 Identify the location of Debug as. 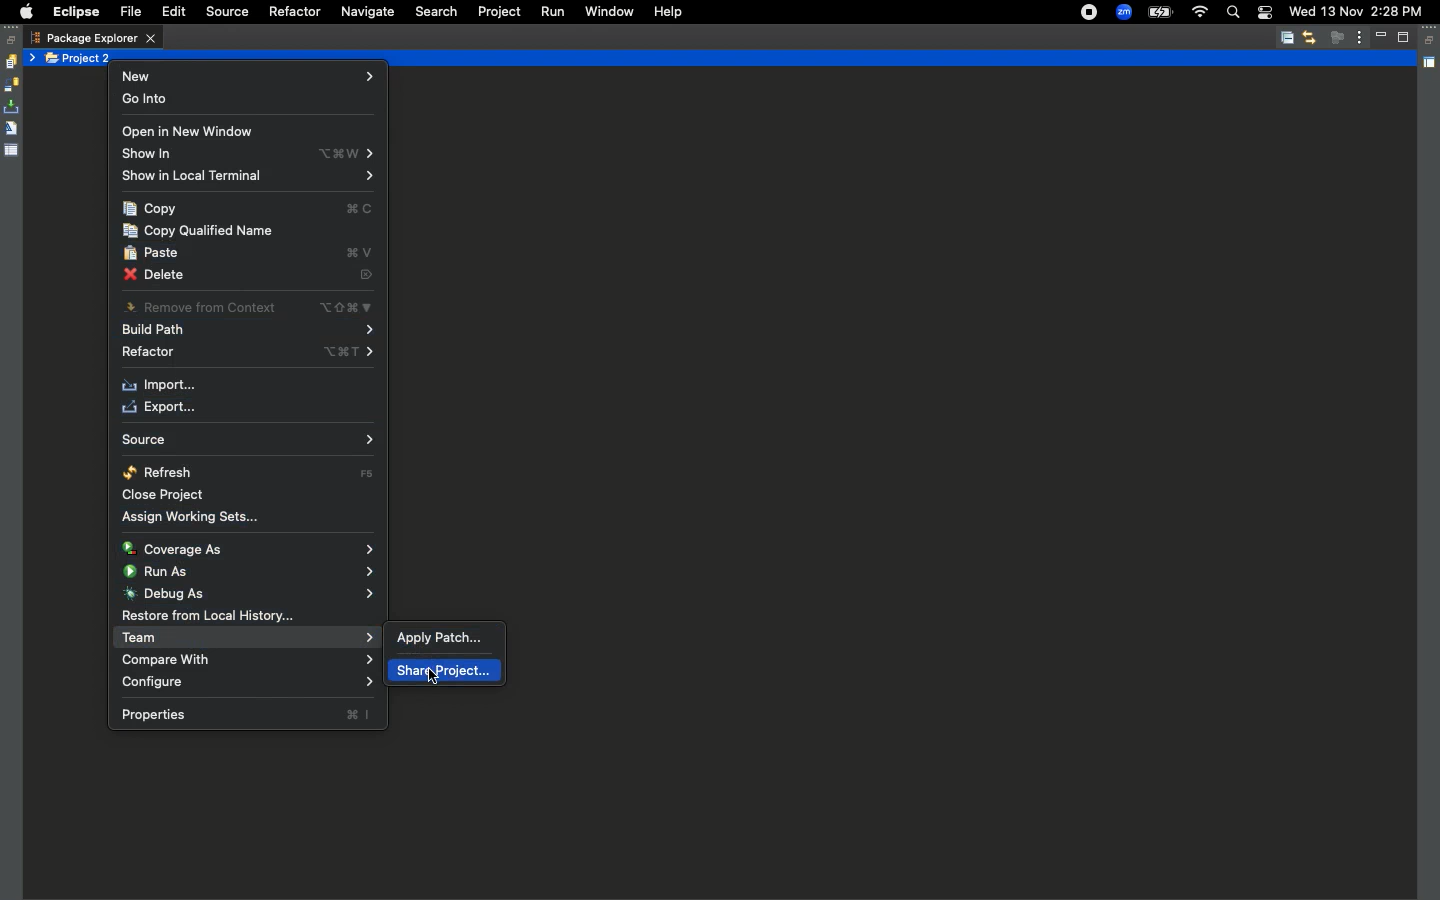
(248, 593).